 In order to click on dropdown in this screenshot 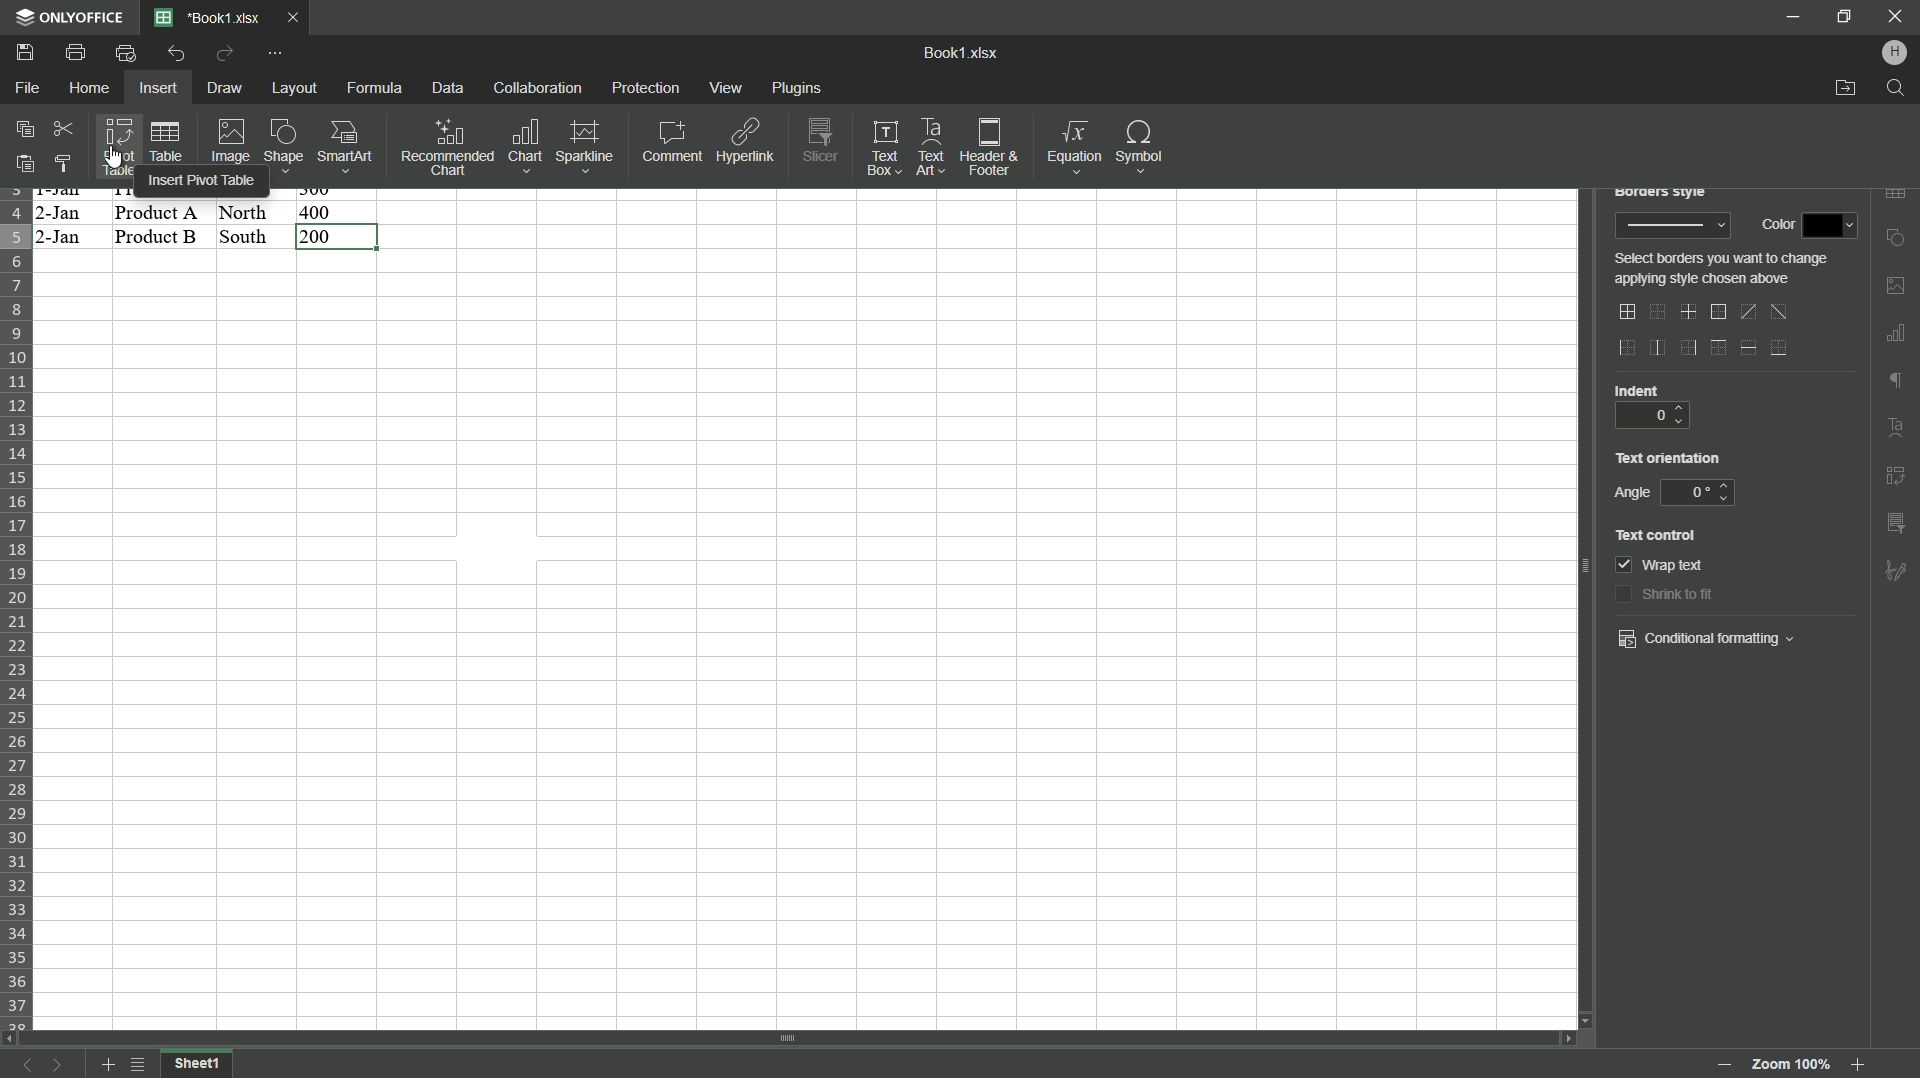, I will do `click(1792, 640)`.